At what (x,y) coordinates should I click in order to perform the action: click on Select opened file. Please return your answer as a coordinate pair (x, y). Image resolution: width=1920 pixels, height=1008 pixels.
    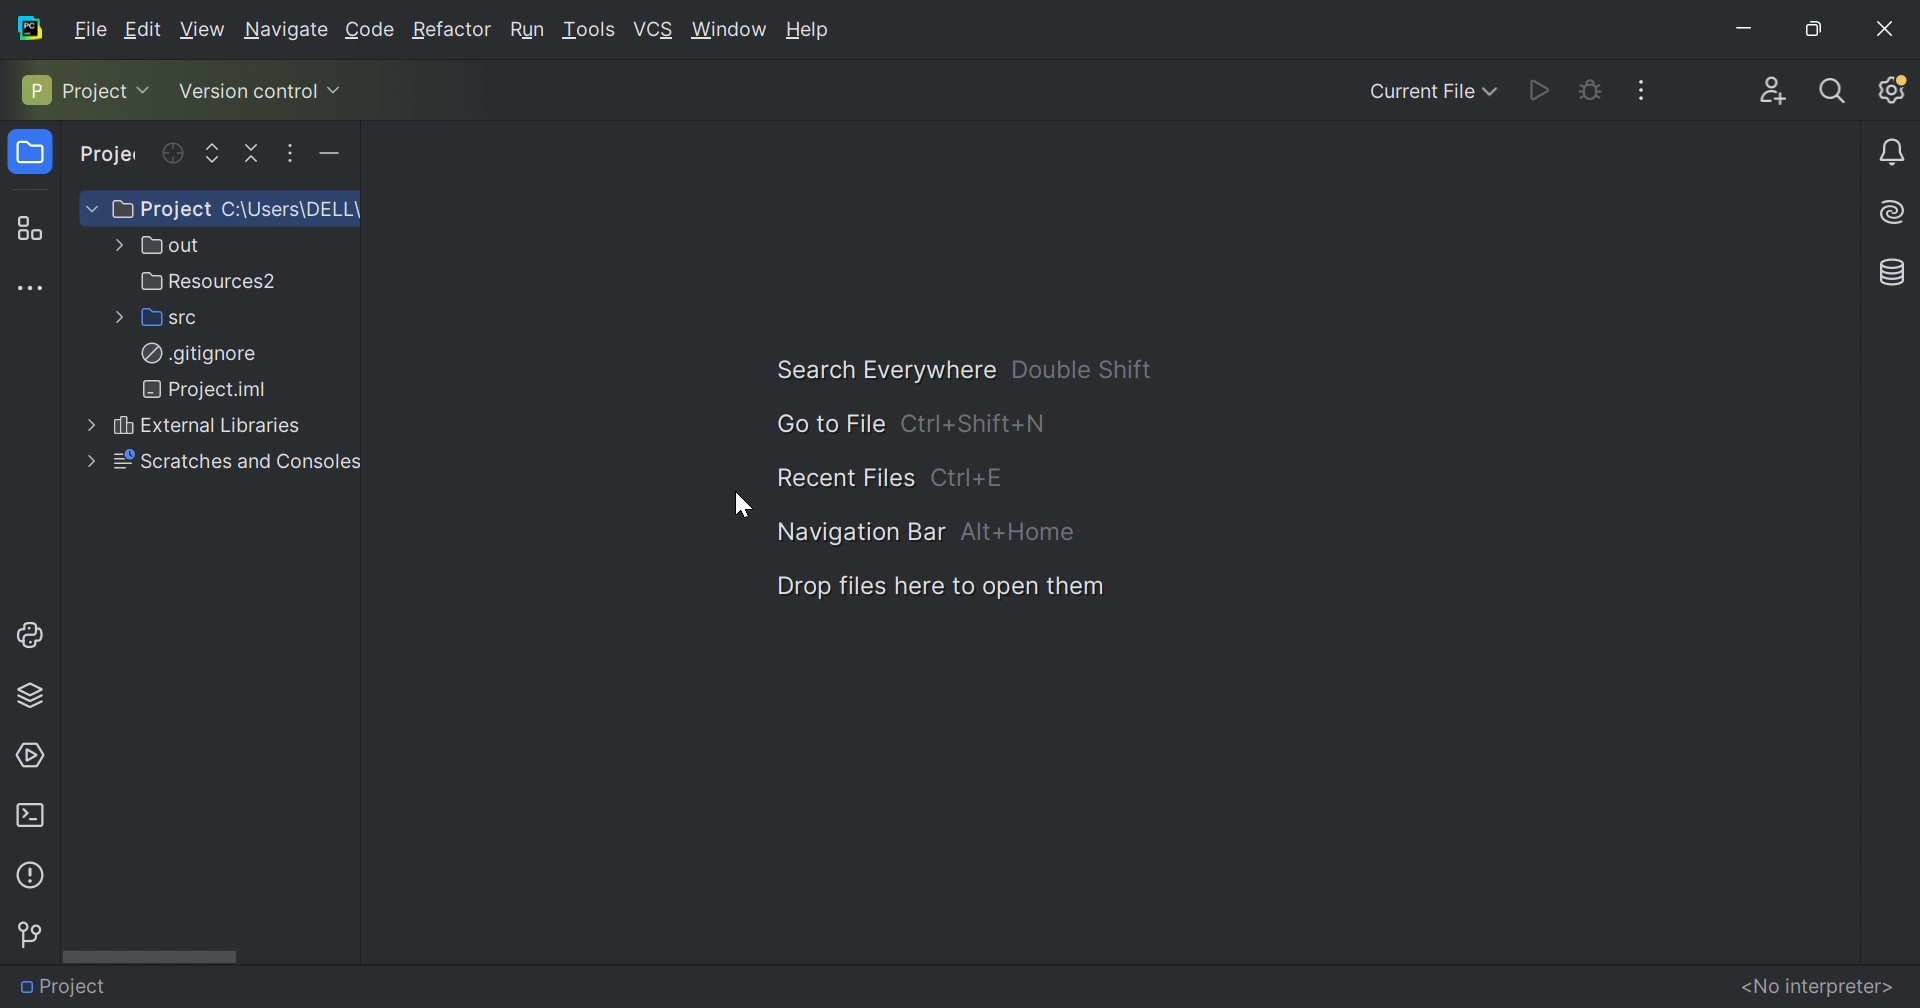
    Looking at the image, I should click on (172, 153).